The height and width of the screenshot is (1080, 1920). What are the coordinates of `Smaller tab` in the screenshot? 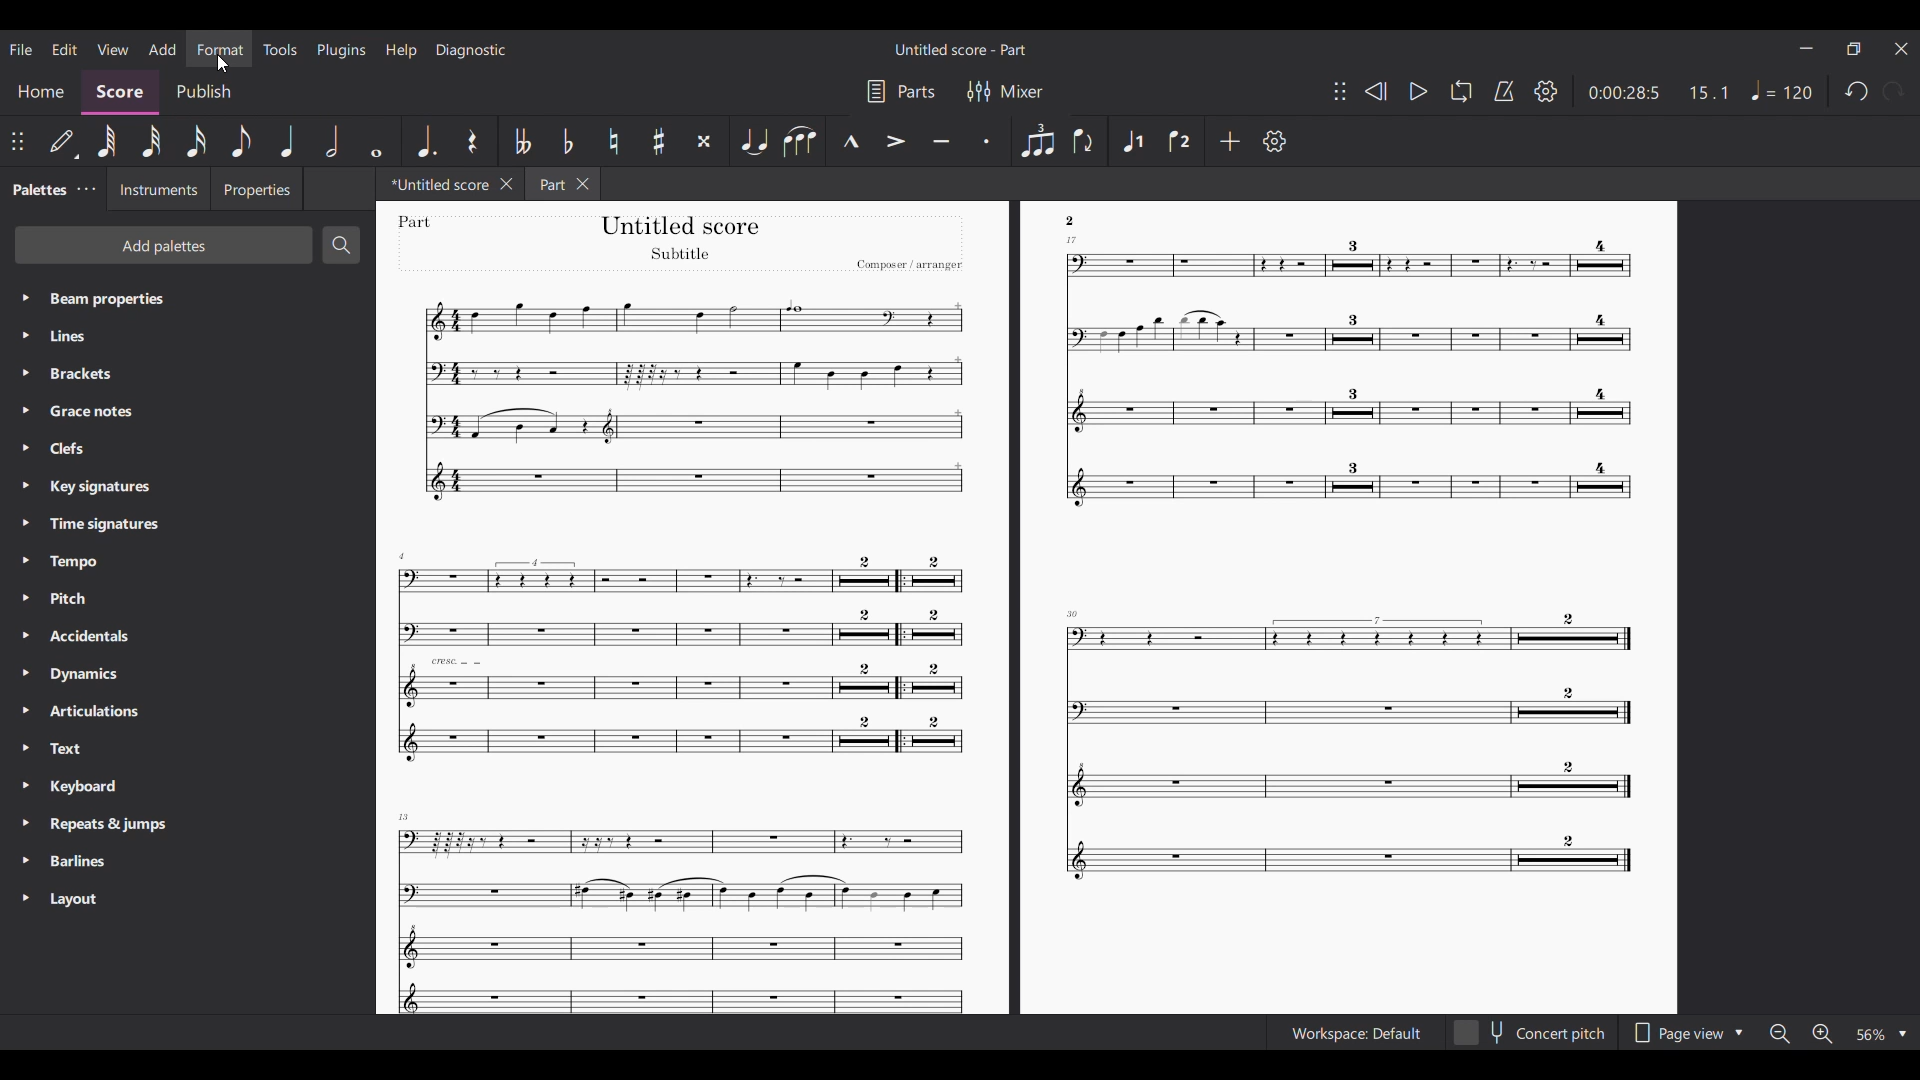 It's located at (1853, 49).